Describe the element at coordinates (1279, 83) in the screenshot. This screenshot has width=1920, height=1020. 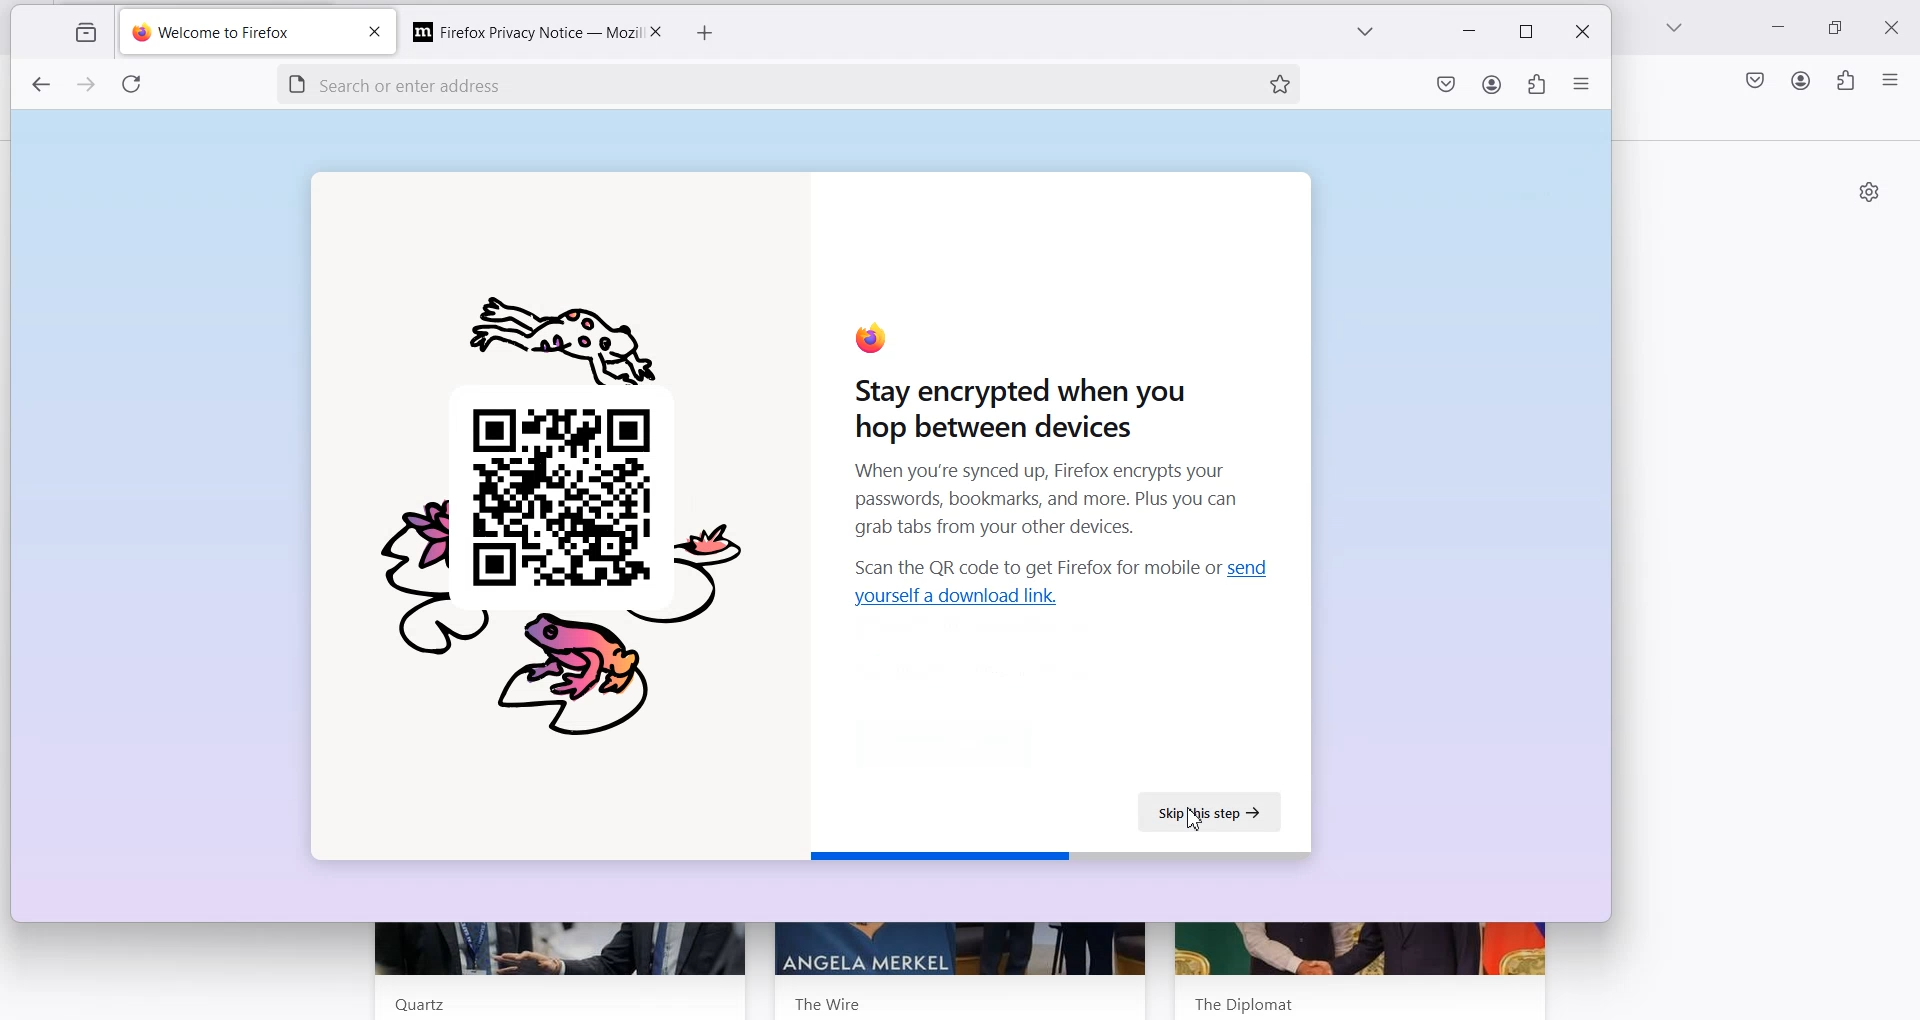
I see `Bookmark this page` at that location.